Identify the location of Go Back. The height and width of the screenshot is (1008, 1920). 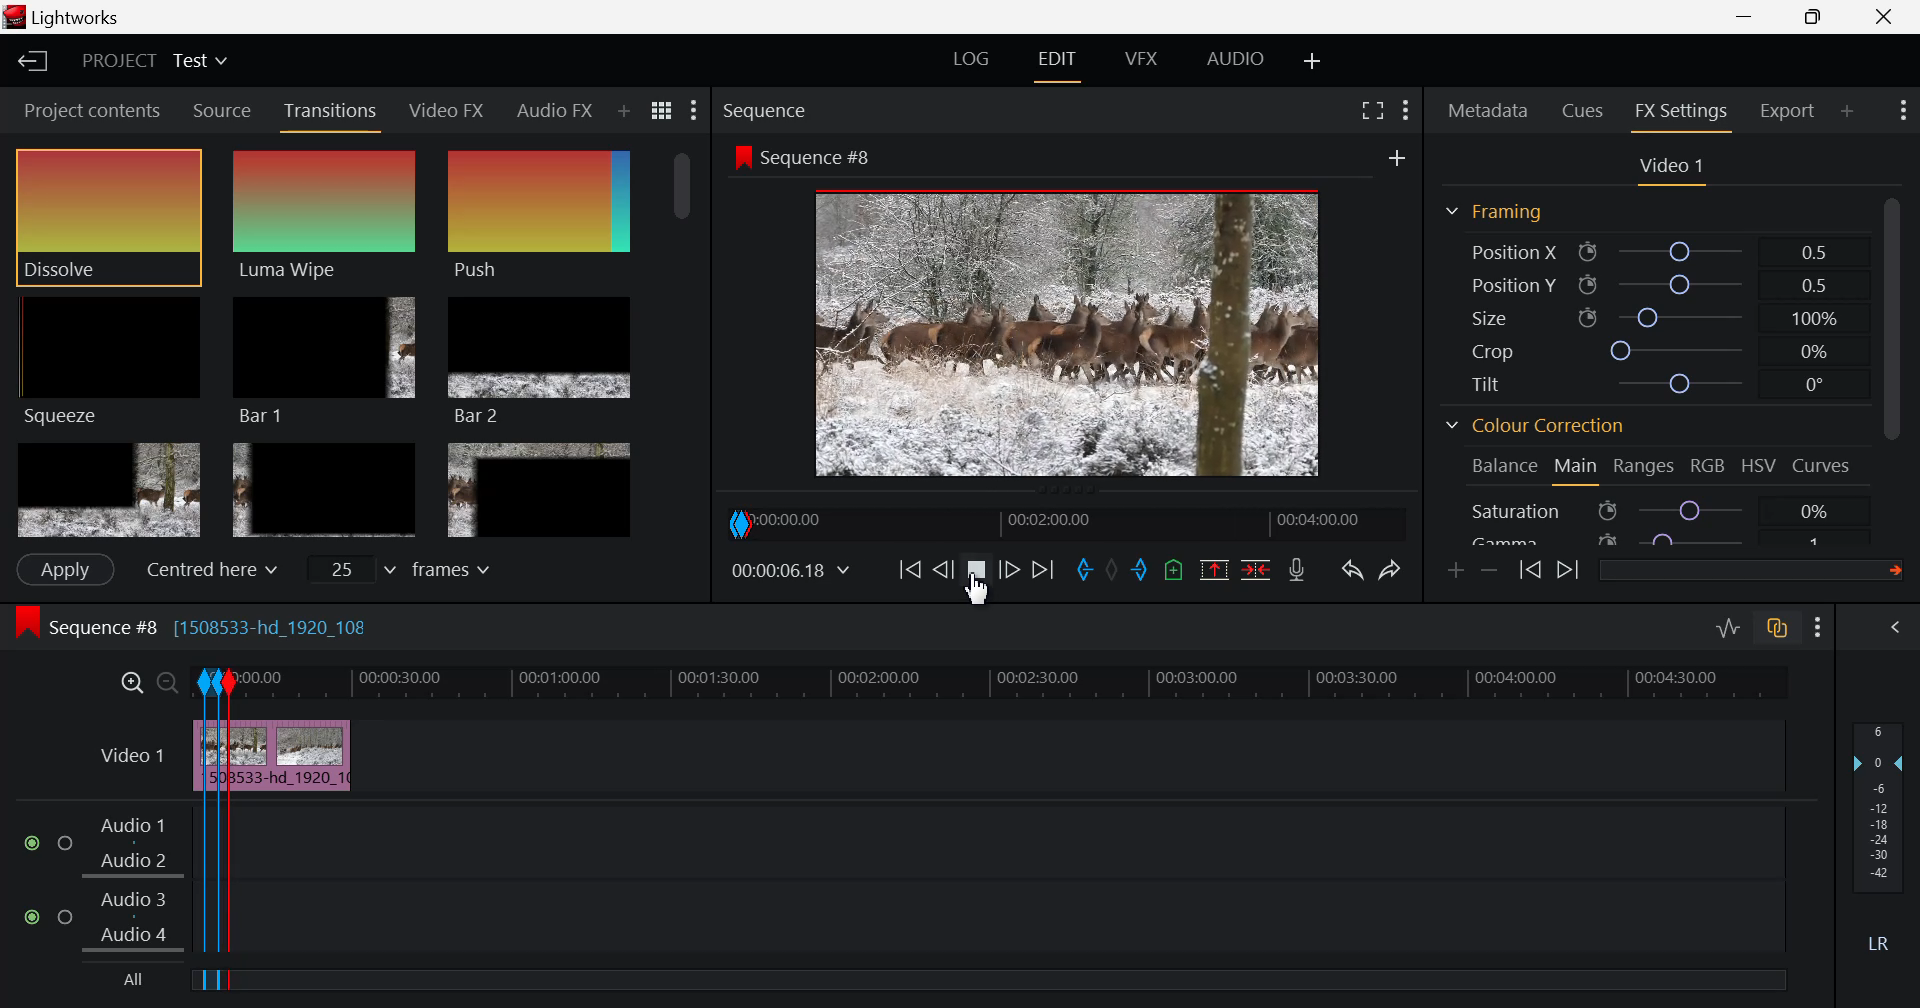
(943, 569).